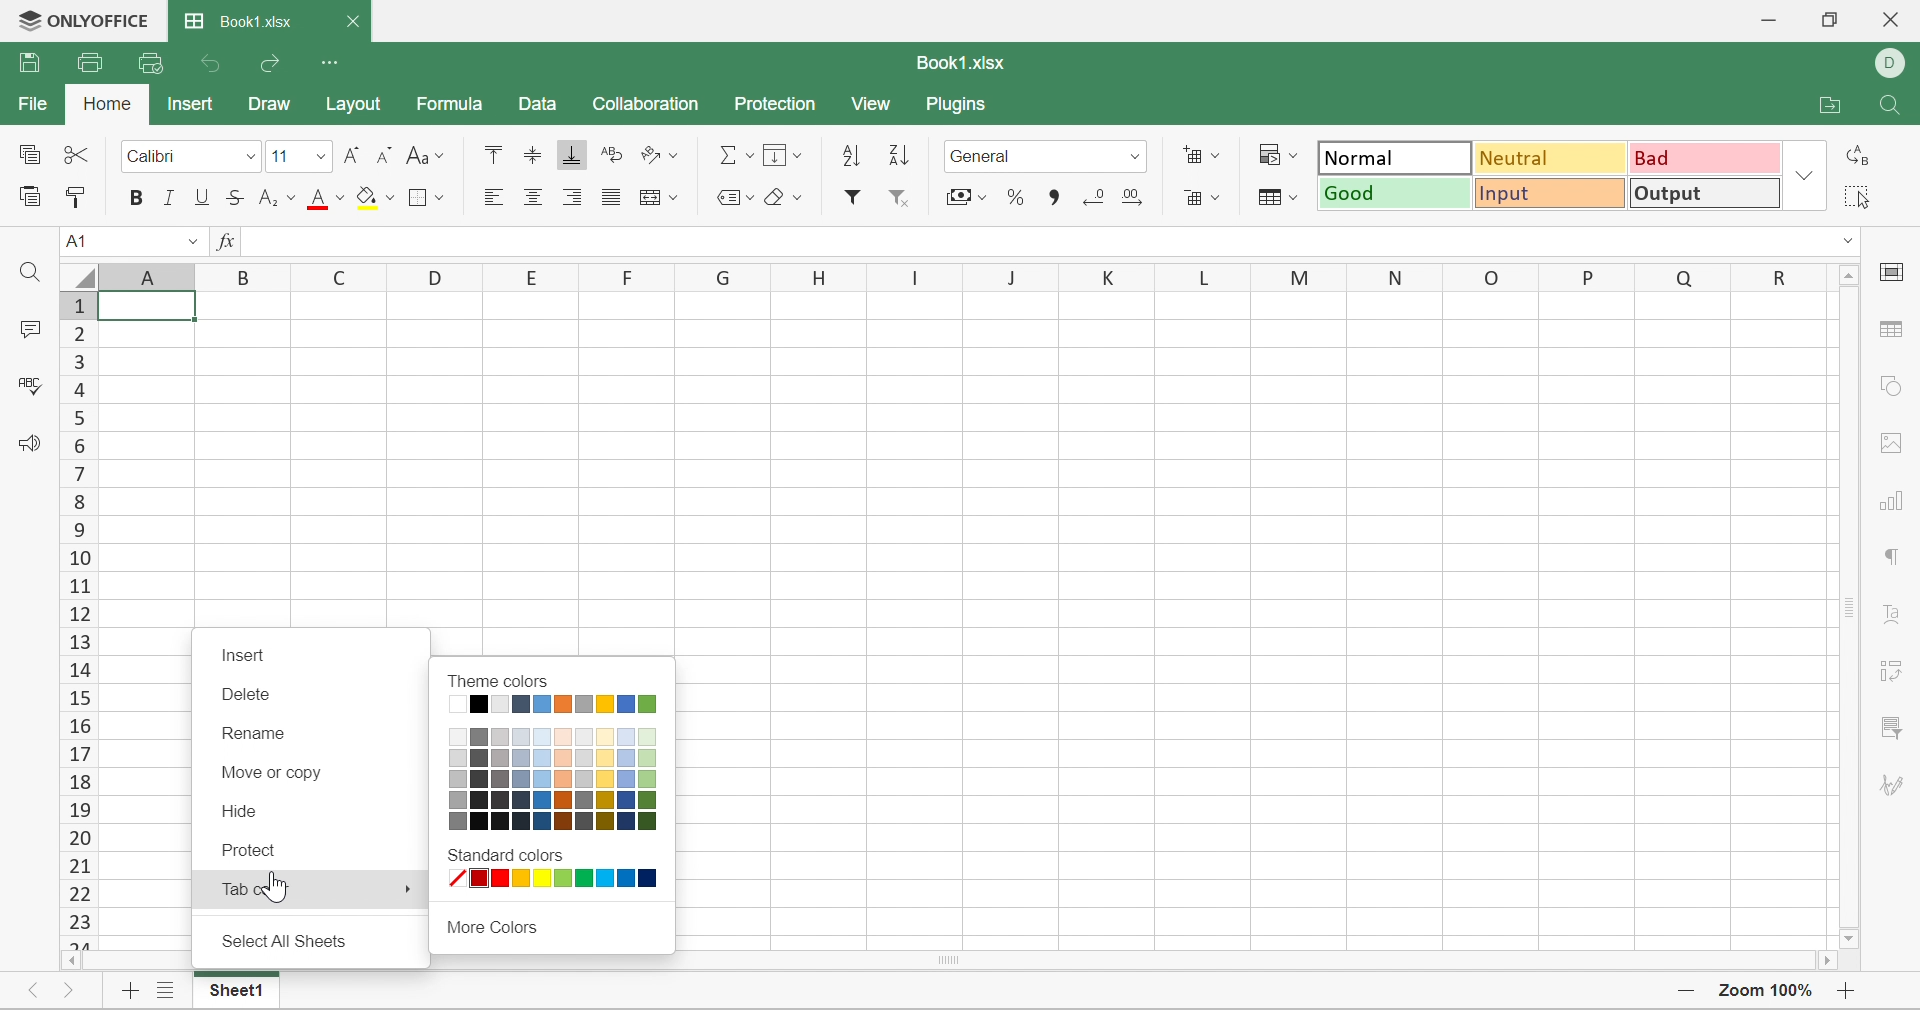  I want to click on Named ranges, so click(728, 194).